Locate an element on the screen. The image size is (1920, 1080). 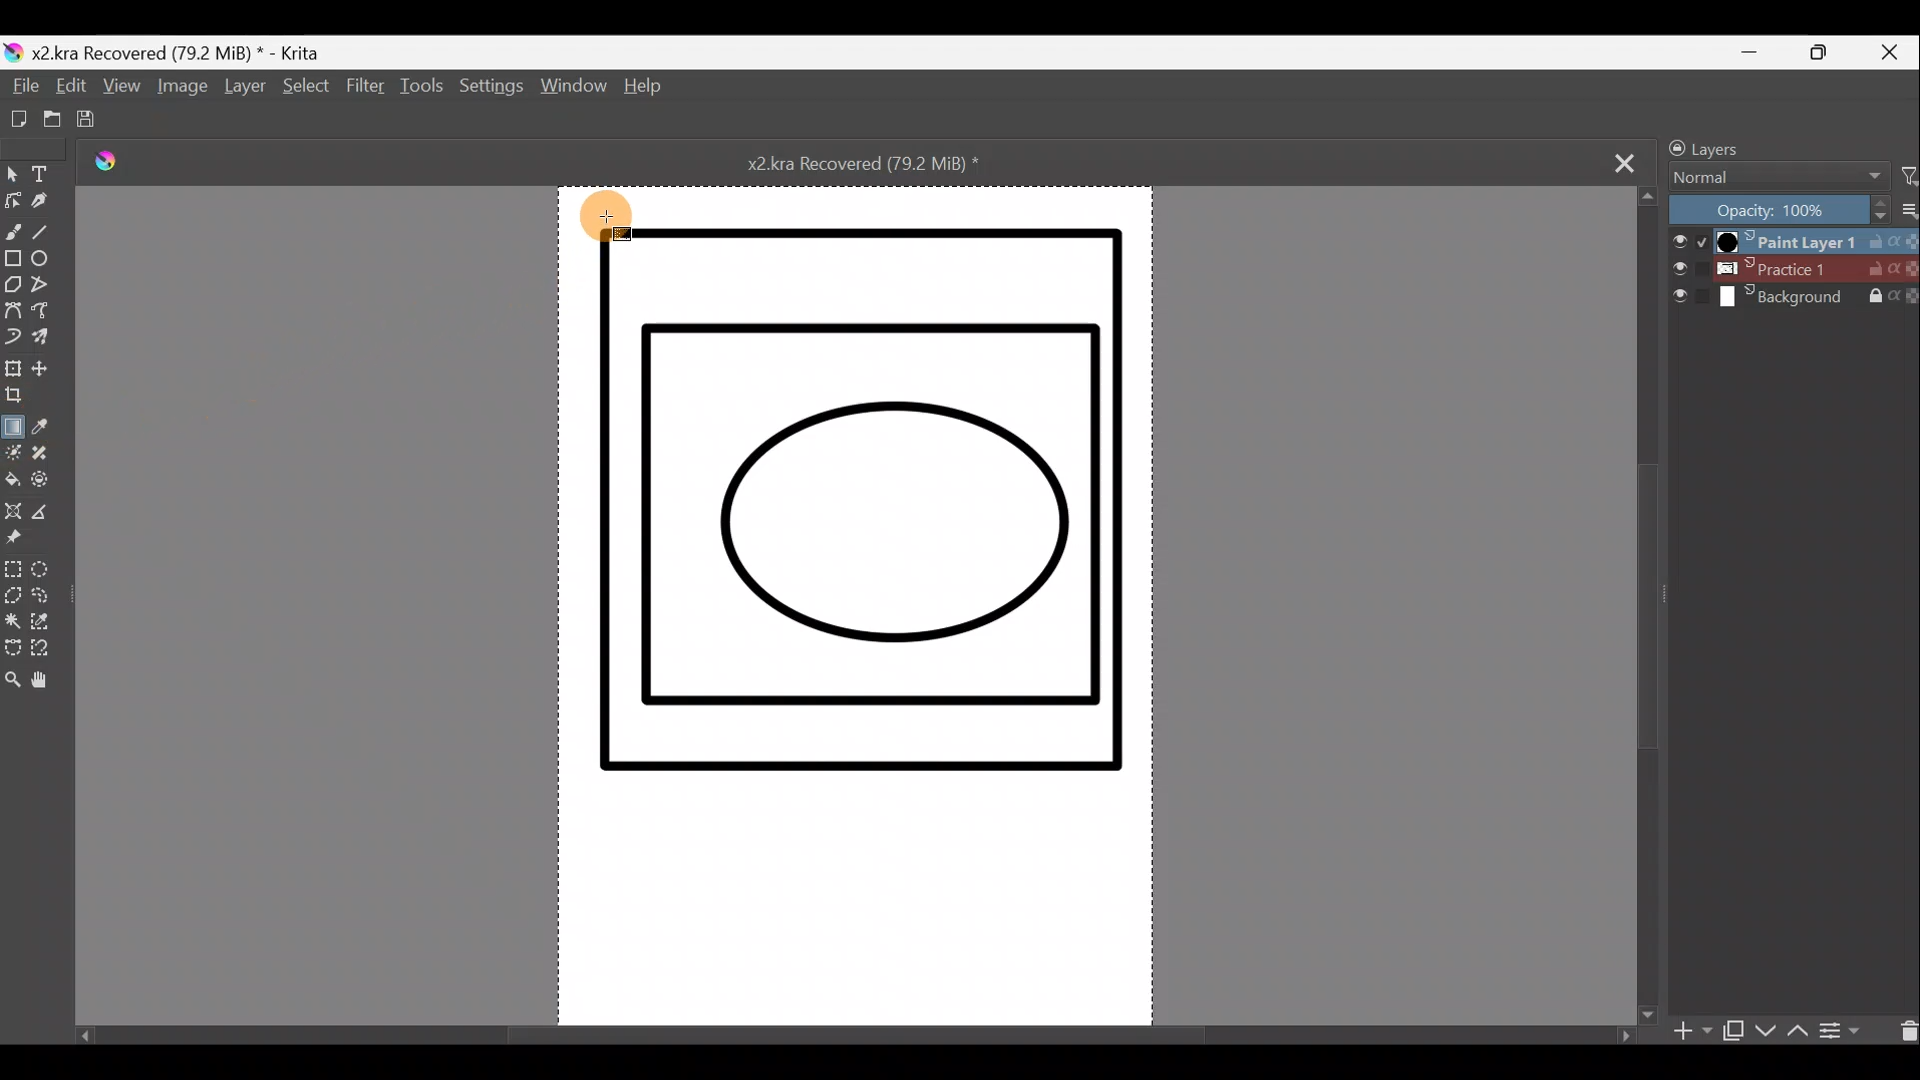
Multibrush tool is located at coordinates (47, 339).